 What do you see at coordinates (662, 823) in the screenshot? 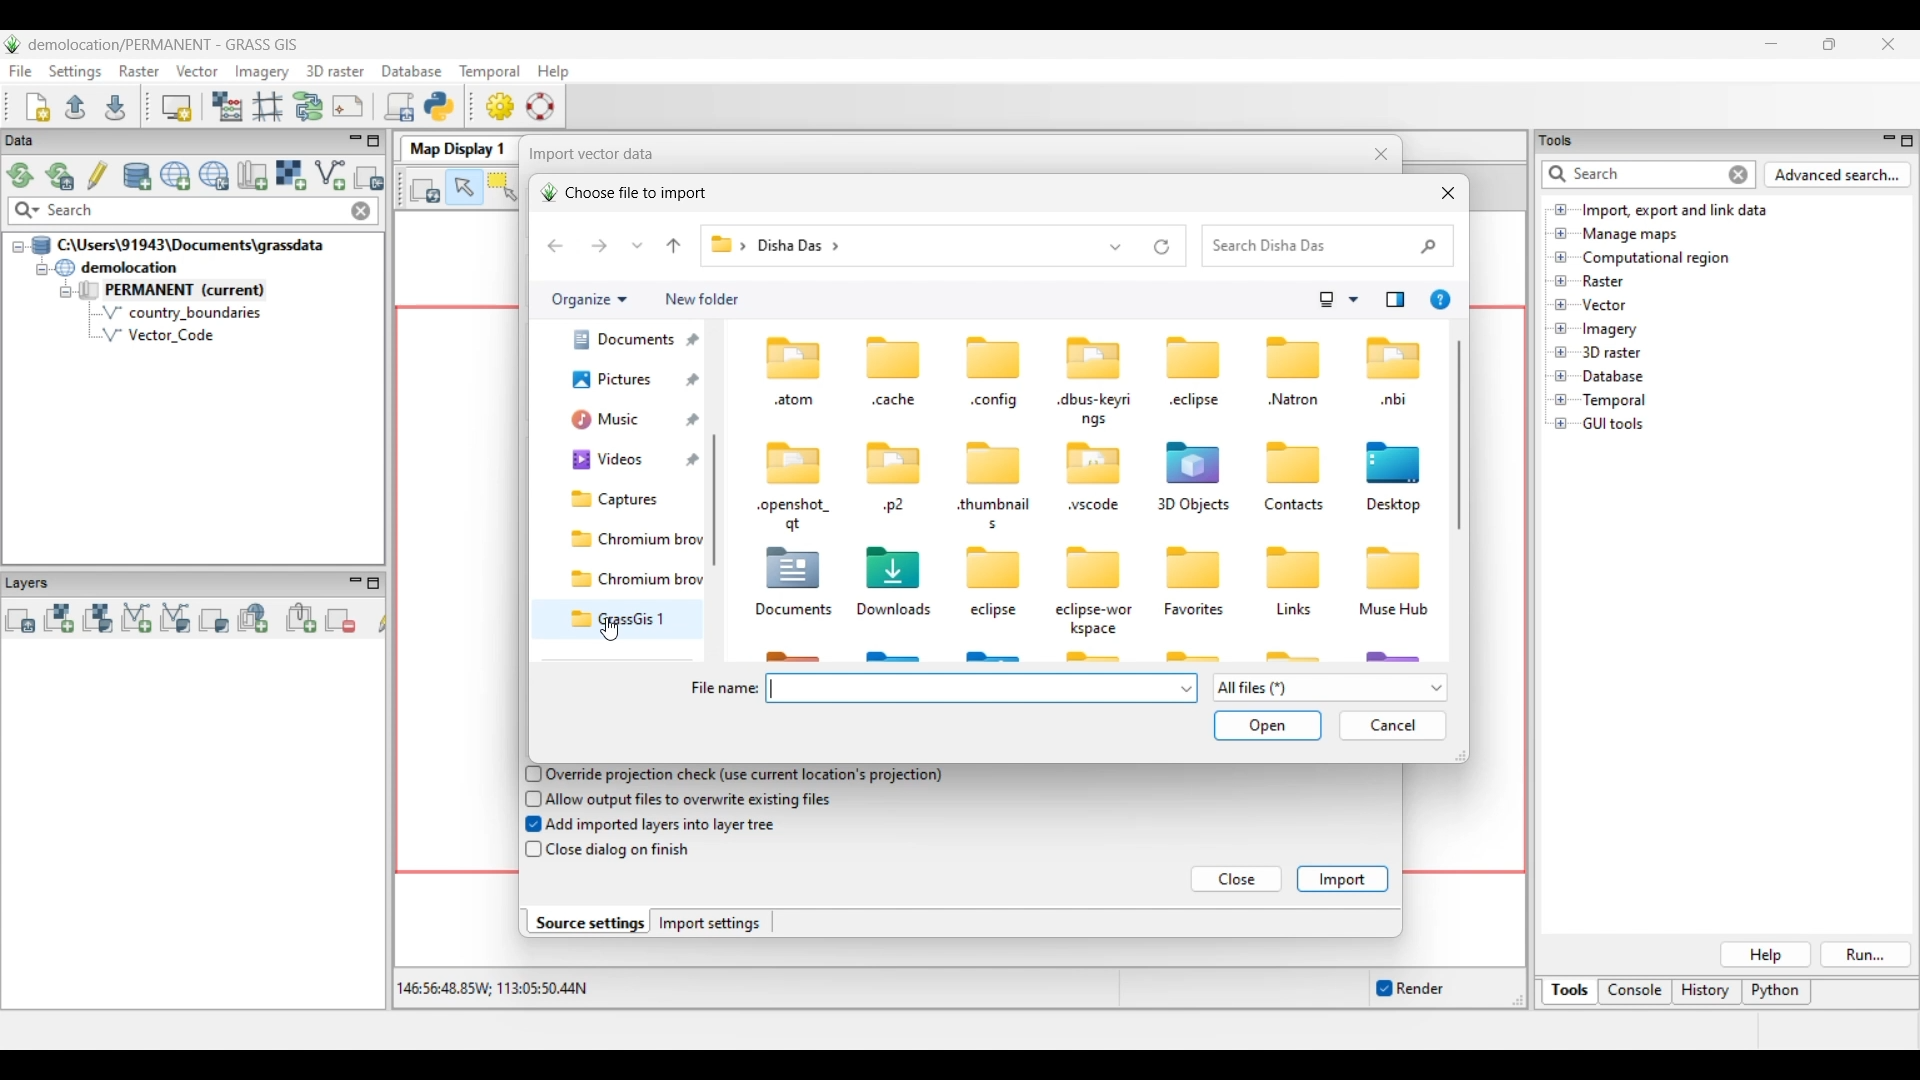
I see `Add imported layers into layer tree` at bounding box center [662, 823].